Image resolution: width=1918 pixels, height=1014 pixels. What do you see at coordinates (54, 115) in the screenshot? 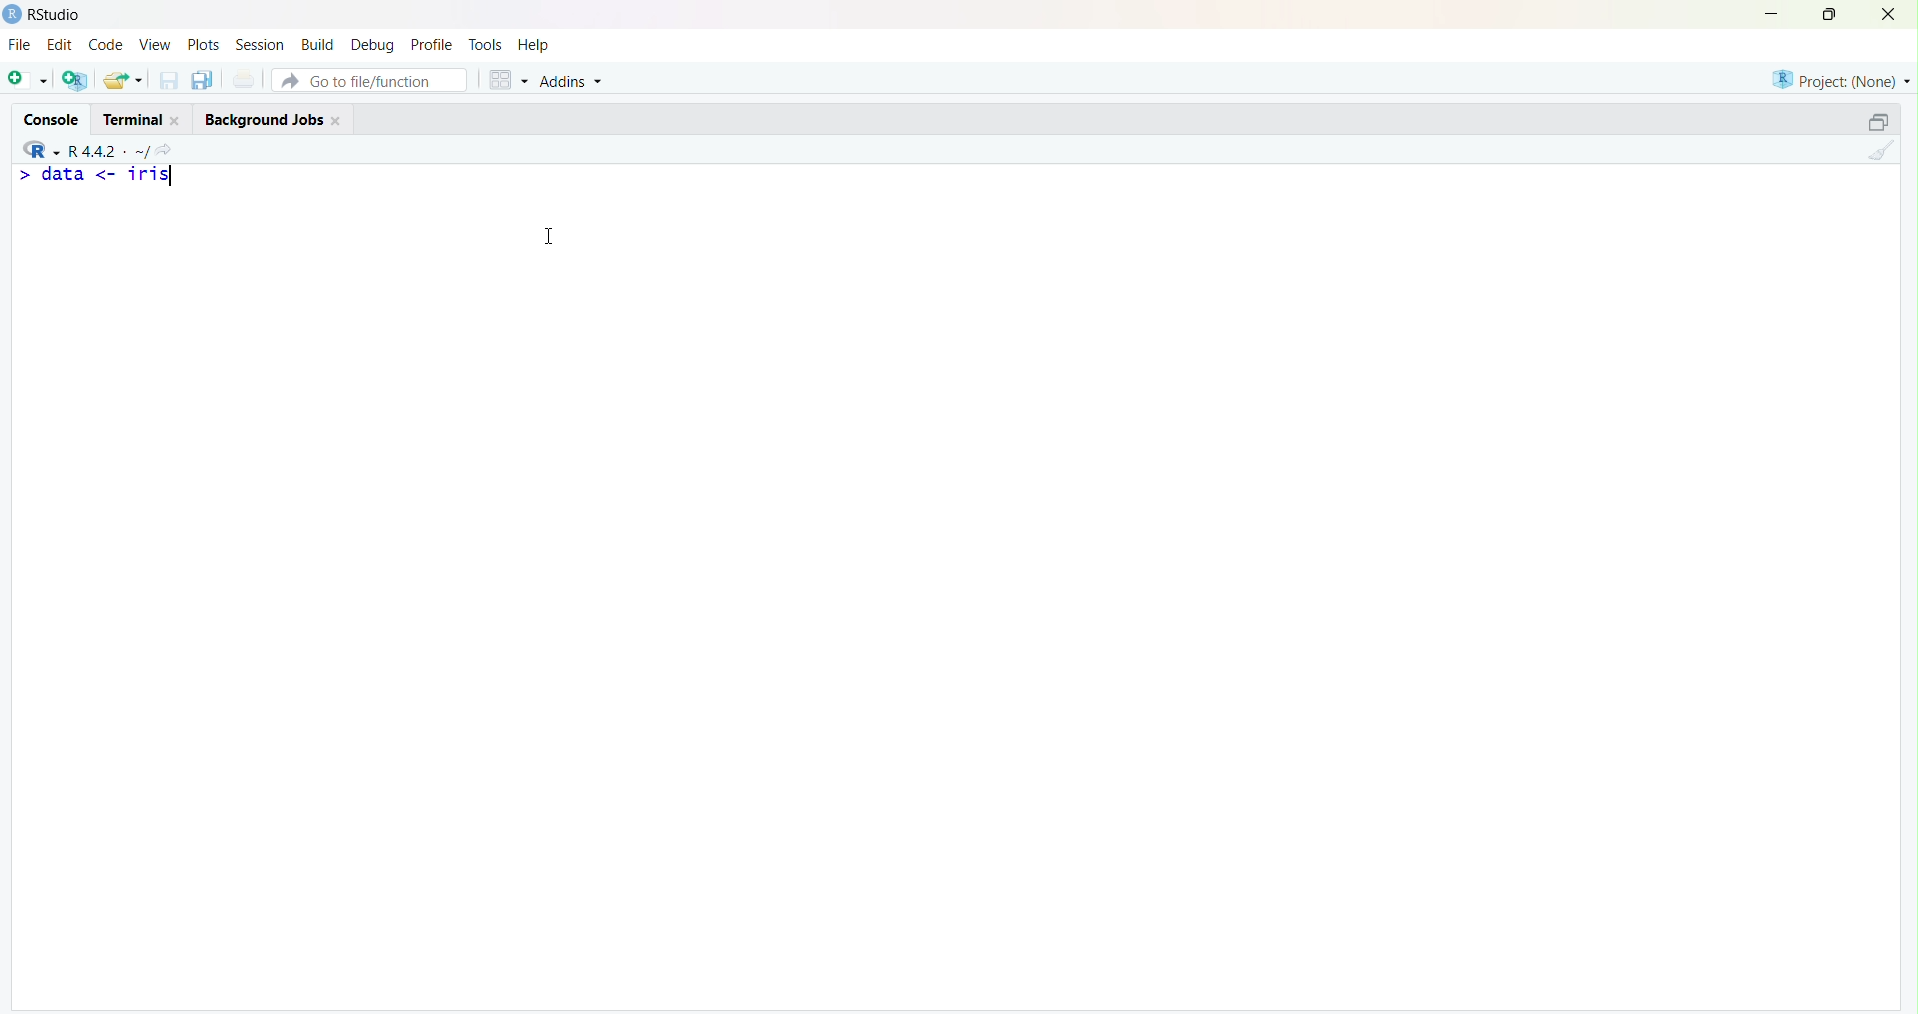
I see `Console` at bounding box center [54, 115].